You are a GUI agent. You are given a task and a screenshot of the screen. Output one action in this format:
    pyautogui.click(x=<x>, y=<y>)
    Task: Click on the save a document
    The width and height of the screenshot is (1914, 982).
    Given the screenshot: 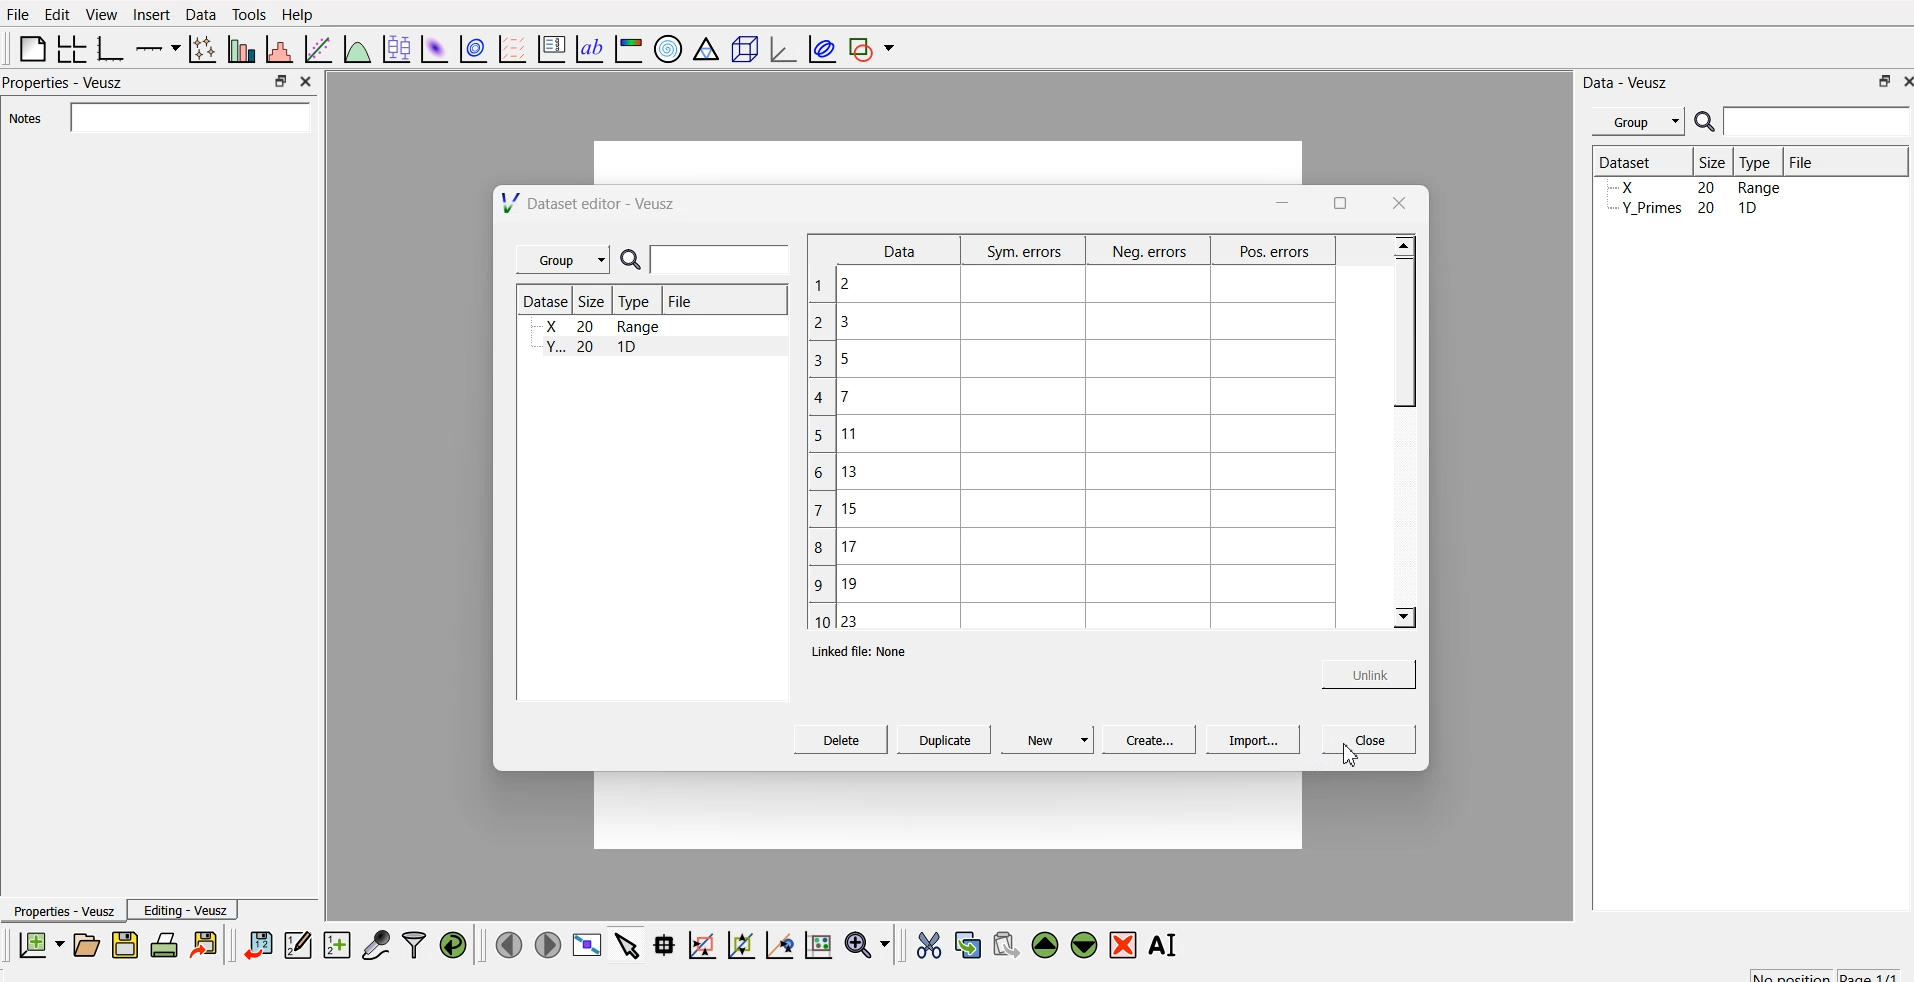 What is the action you would take?
    pyautogui.click(x=125, y=946)
    